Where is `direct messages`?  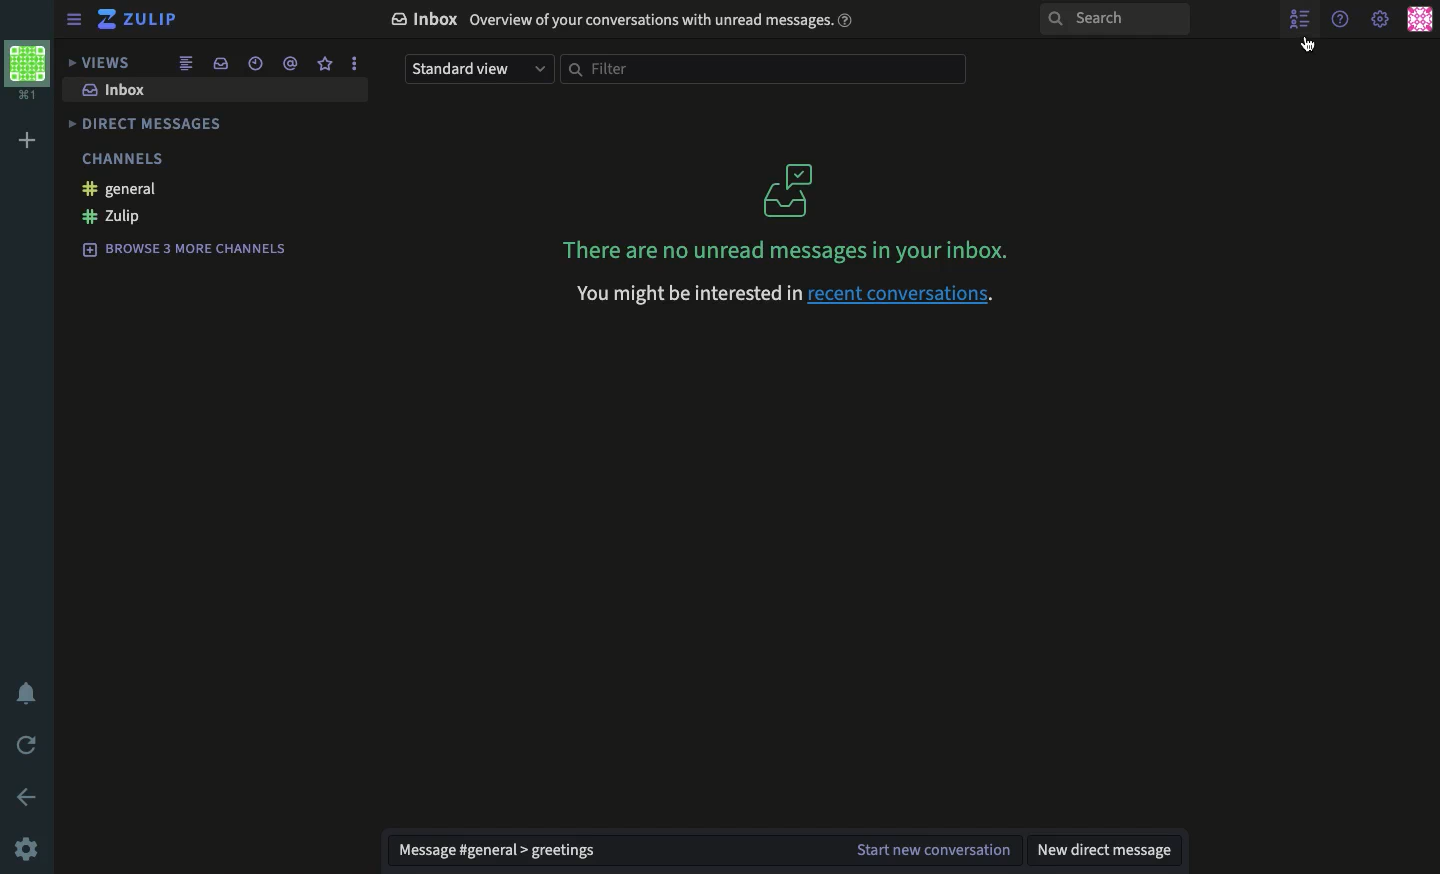
direct messages is located at coordinates (144, 122).